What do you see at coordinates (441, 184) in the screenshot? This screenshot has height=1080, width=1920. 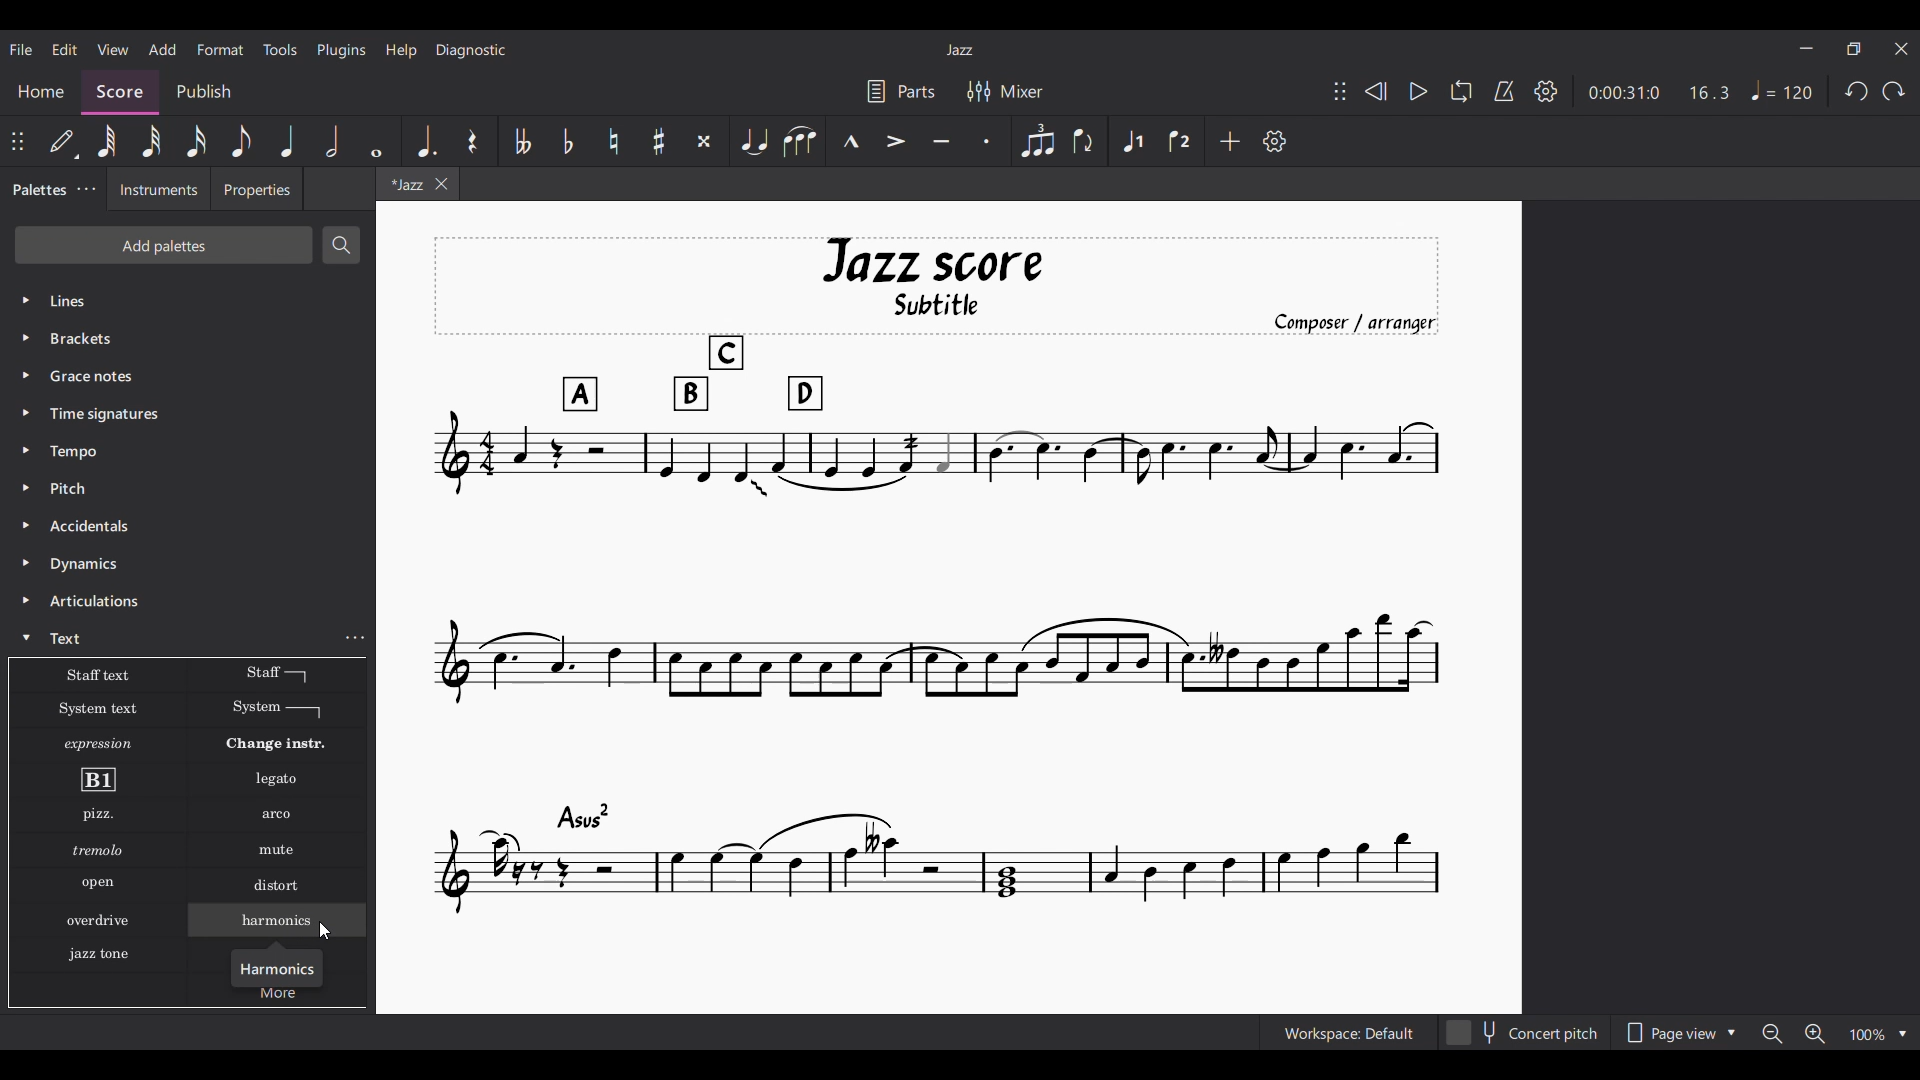 I see `Close tab` at bounding box center [441, 184].